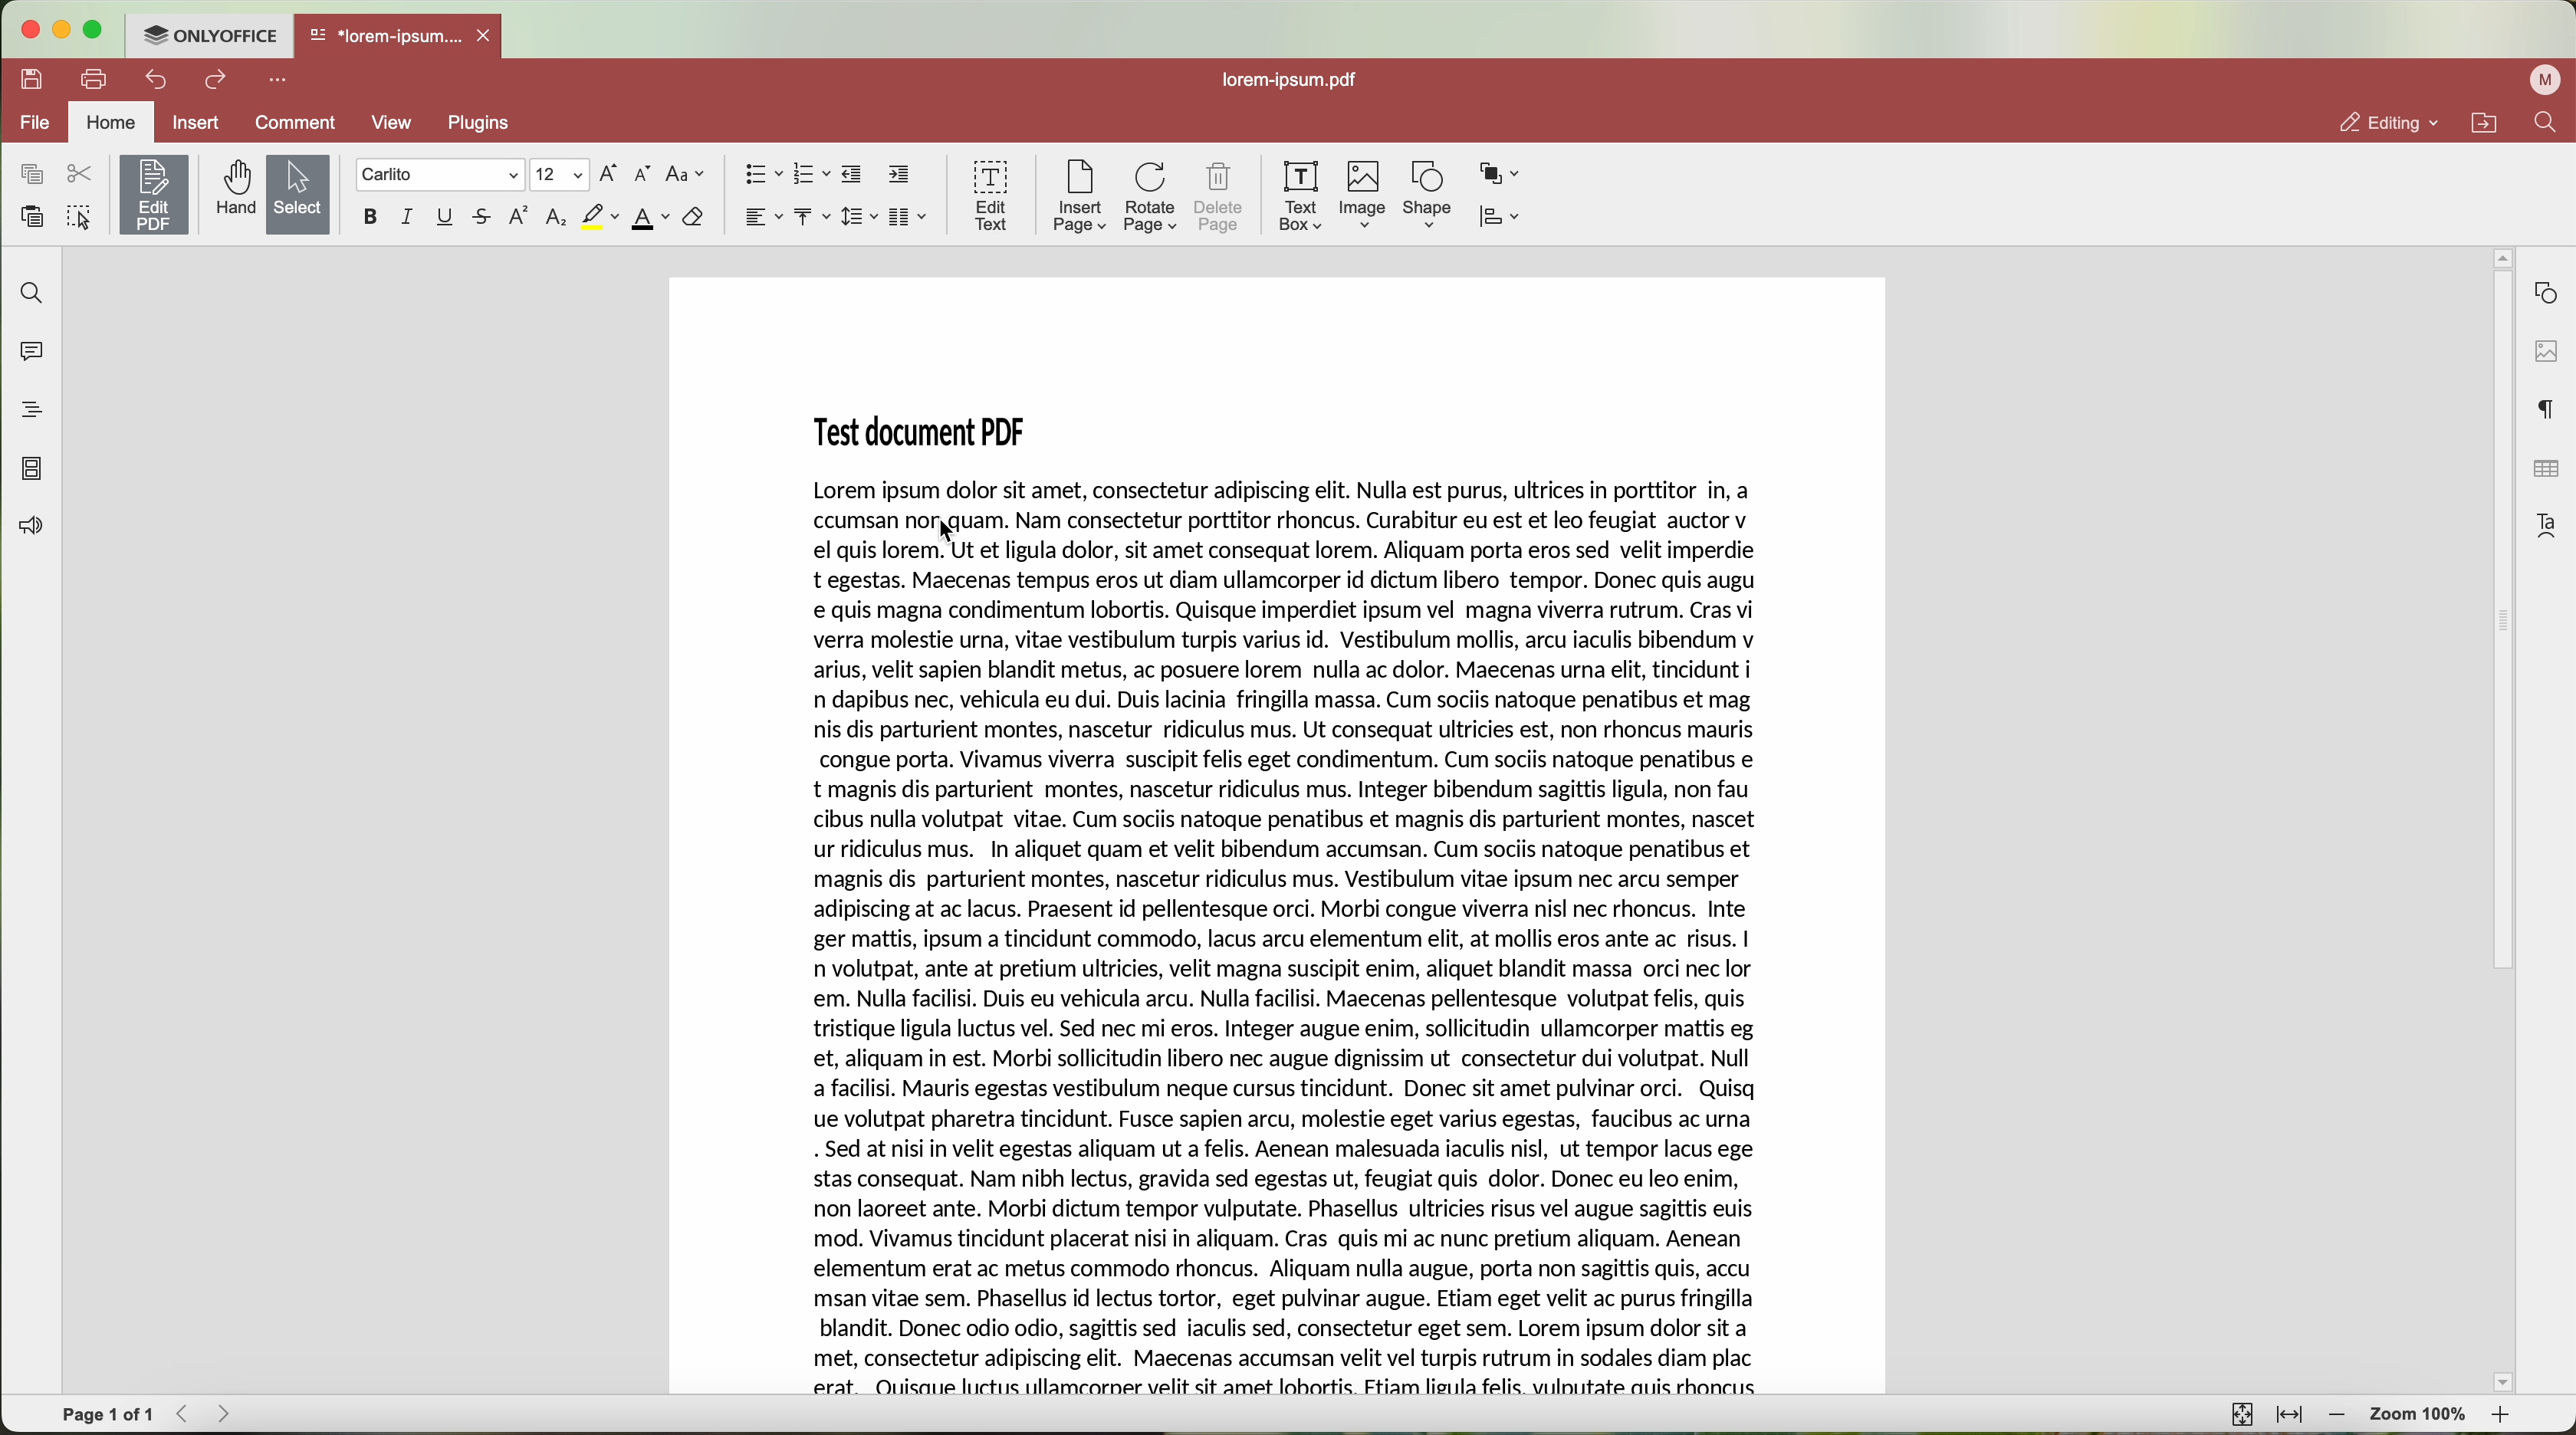 The image size is (2576, 1435). What do you see at coordinates (2548, 125) in the screenshot?
I see `find` at bounding box center [2548, 125].